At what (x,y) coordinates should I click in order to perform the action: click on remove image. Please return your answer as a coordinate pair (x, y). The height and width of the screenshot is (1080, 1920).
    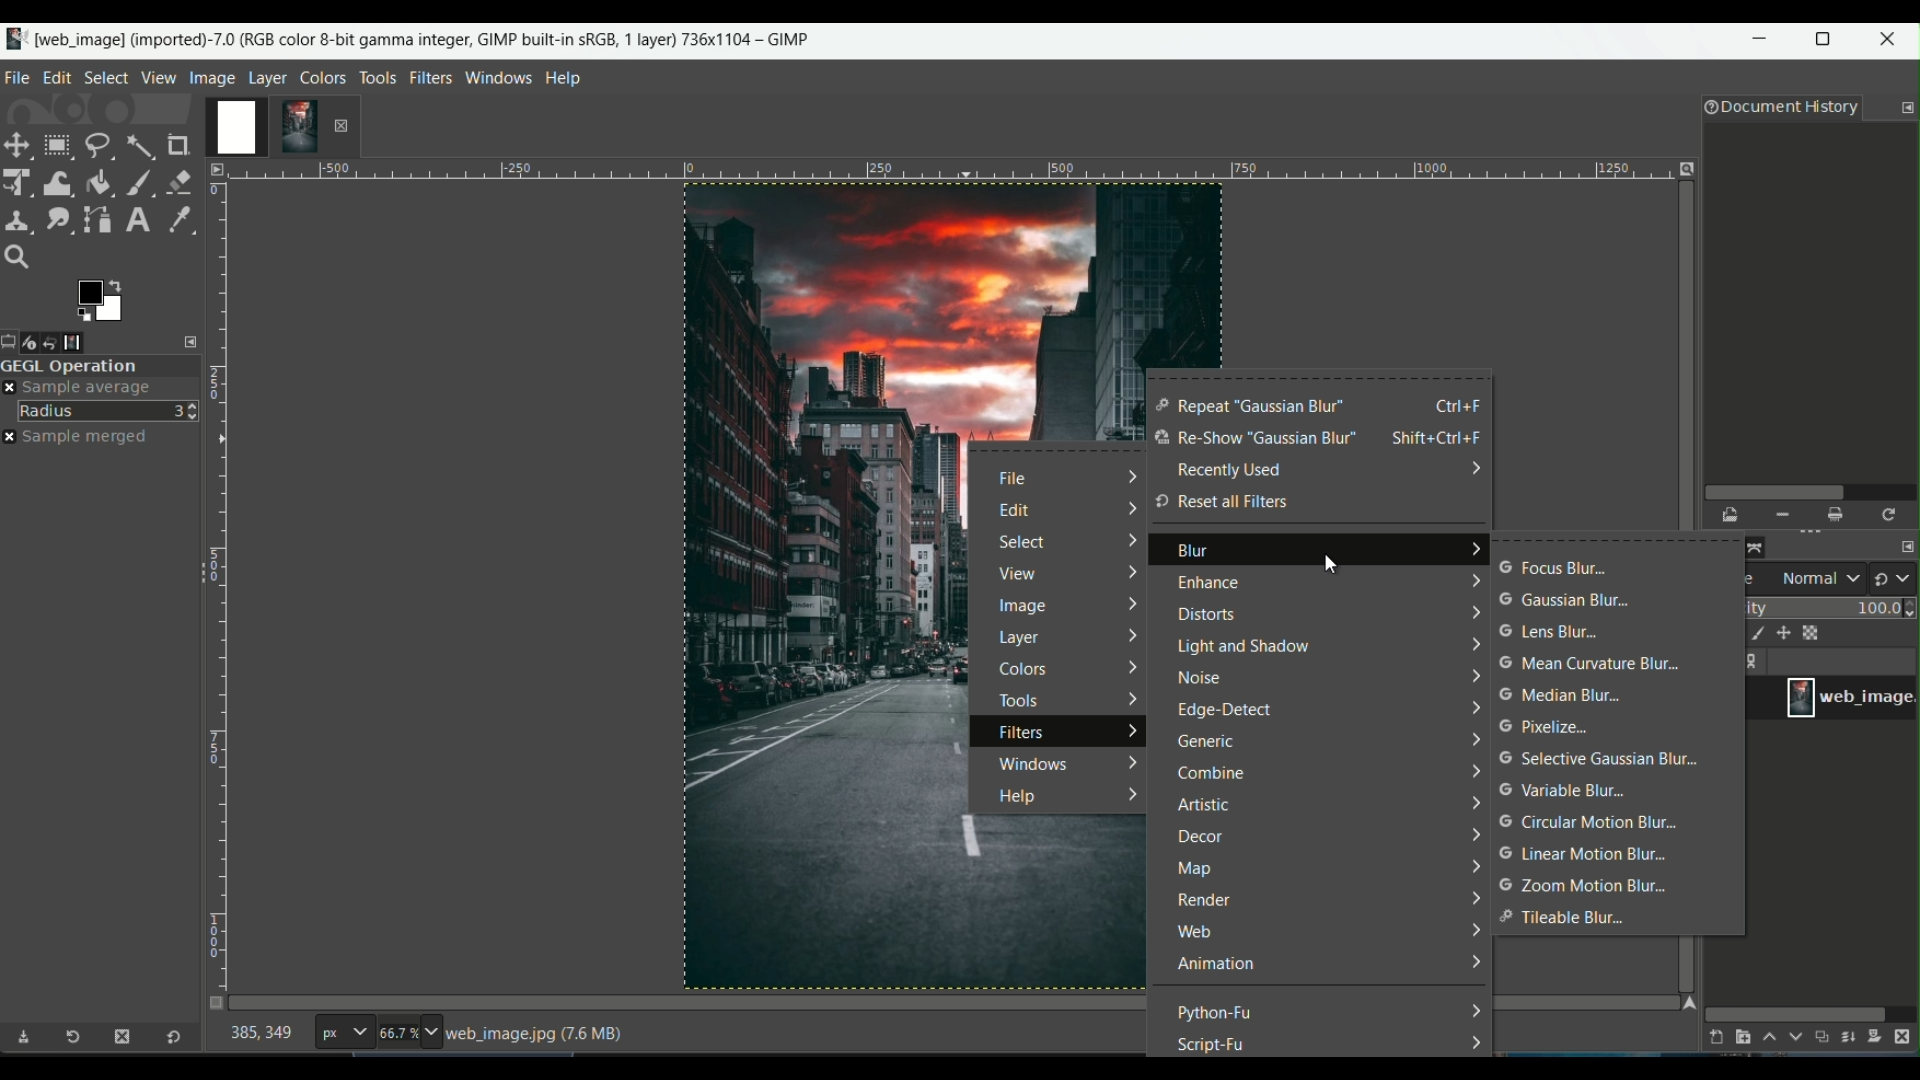
    Looking at the image, I should click on (341, 125).